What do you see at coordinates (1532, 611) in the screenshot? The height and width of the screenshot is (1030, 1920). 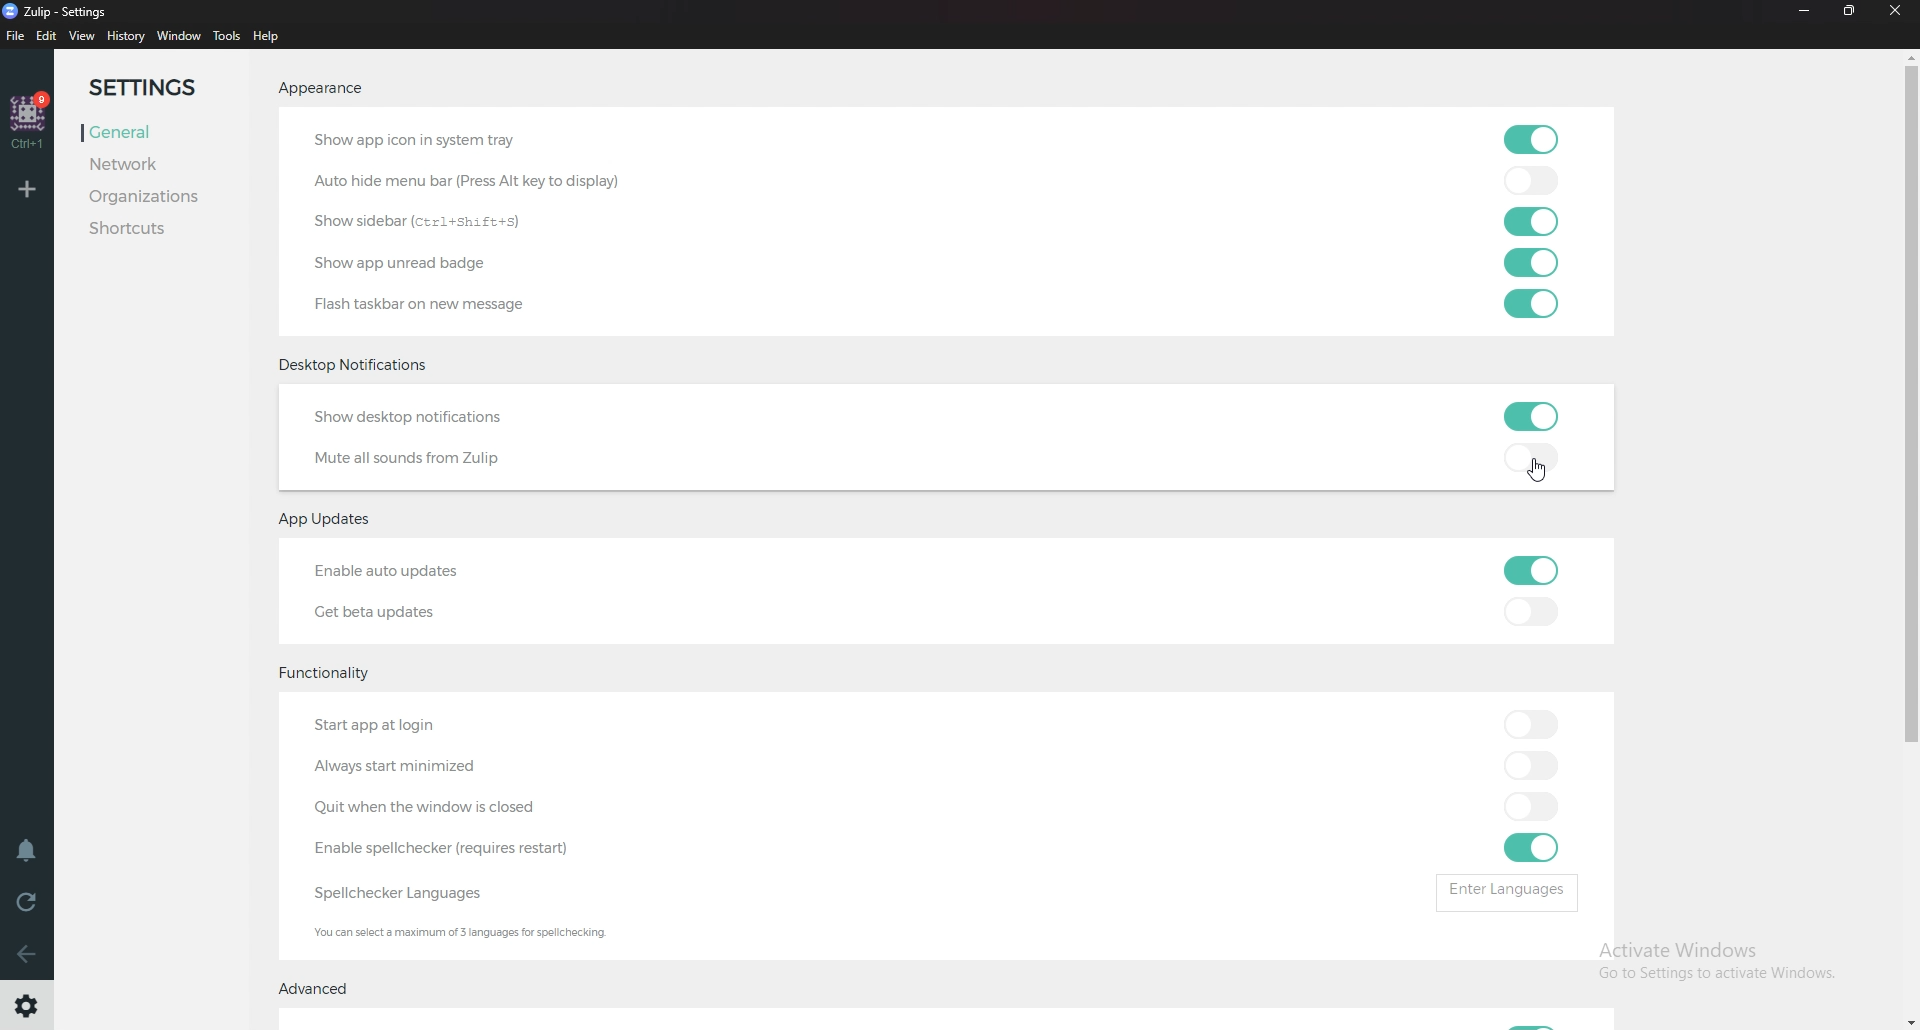 I see `toggle` at bounding box center [1532, 611].